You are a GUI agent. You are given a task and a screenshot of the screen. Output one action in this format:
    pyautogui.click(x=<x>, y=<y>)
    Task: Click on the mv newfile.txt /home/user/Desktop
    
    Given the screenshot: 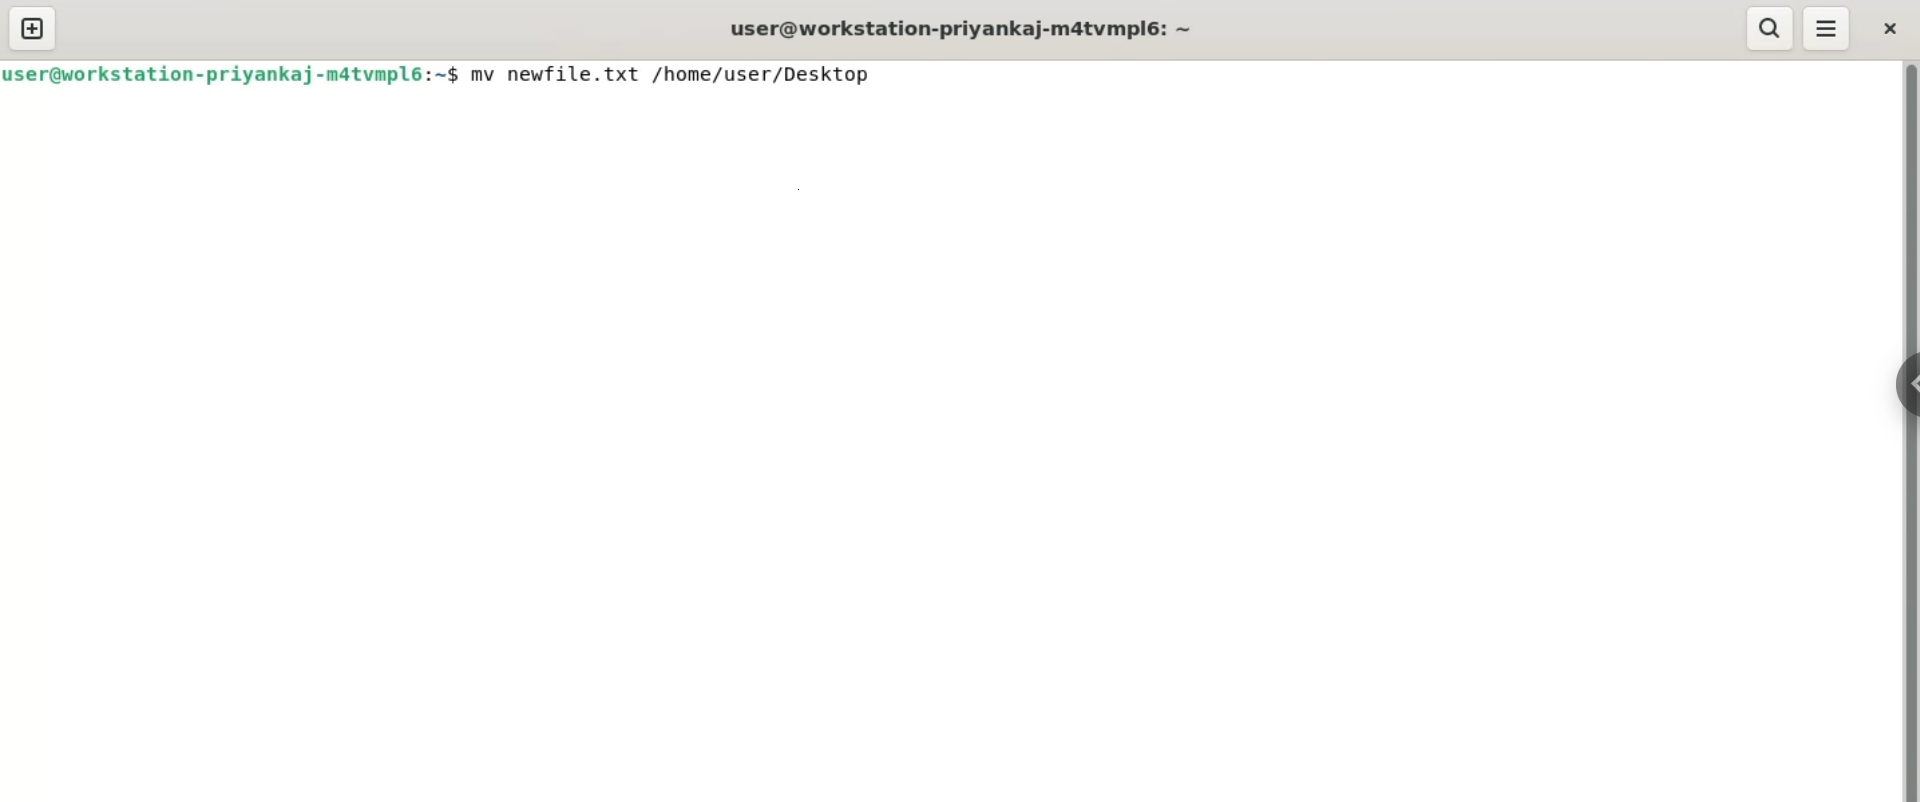 What is the action you would take?
    pyautogui.click(x=670, y=73)
    